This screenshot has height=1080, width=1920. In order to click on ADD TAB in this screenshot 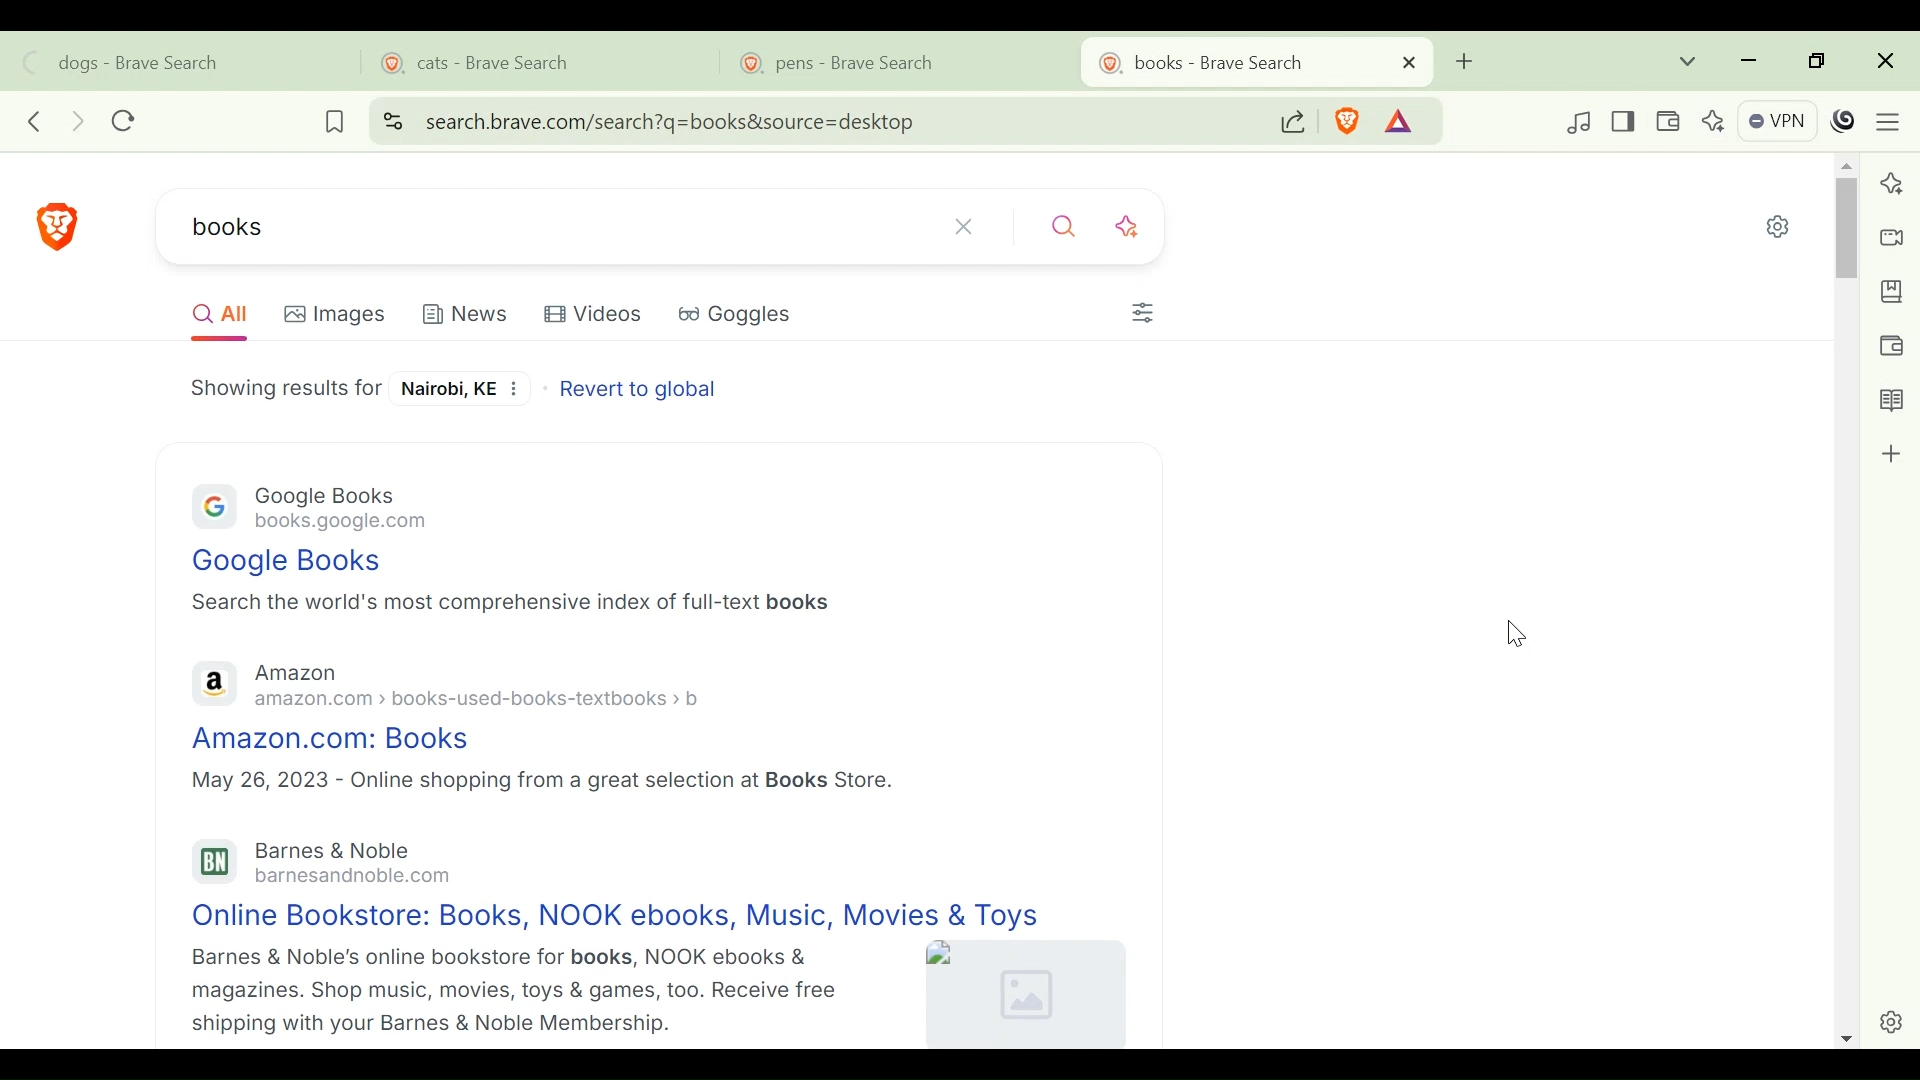, I will do `click(1475, 62)`.